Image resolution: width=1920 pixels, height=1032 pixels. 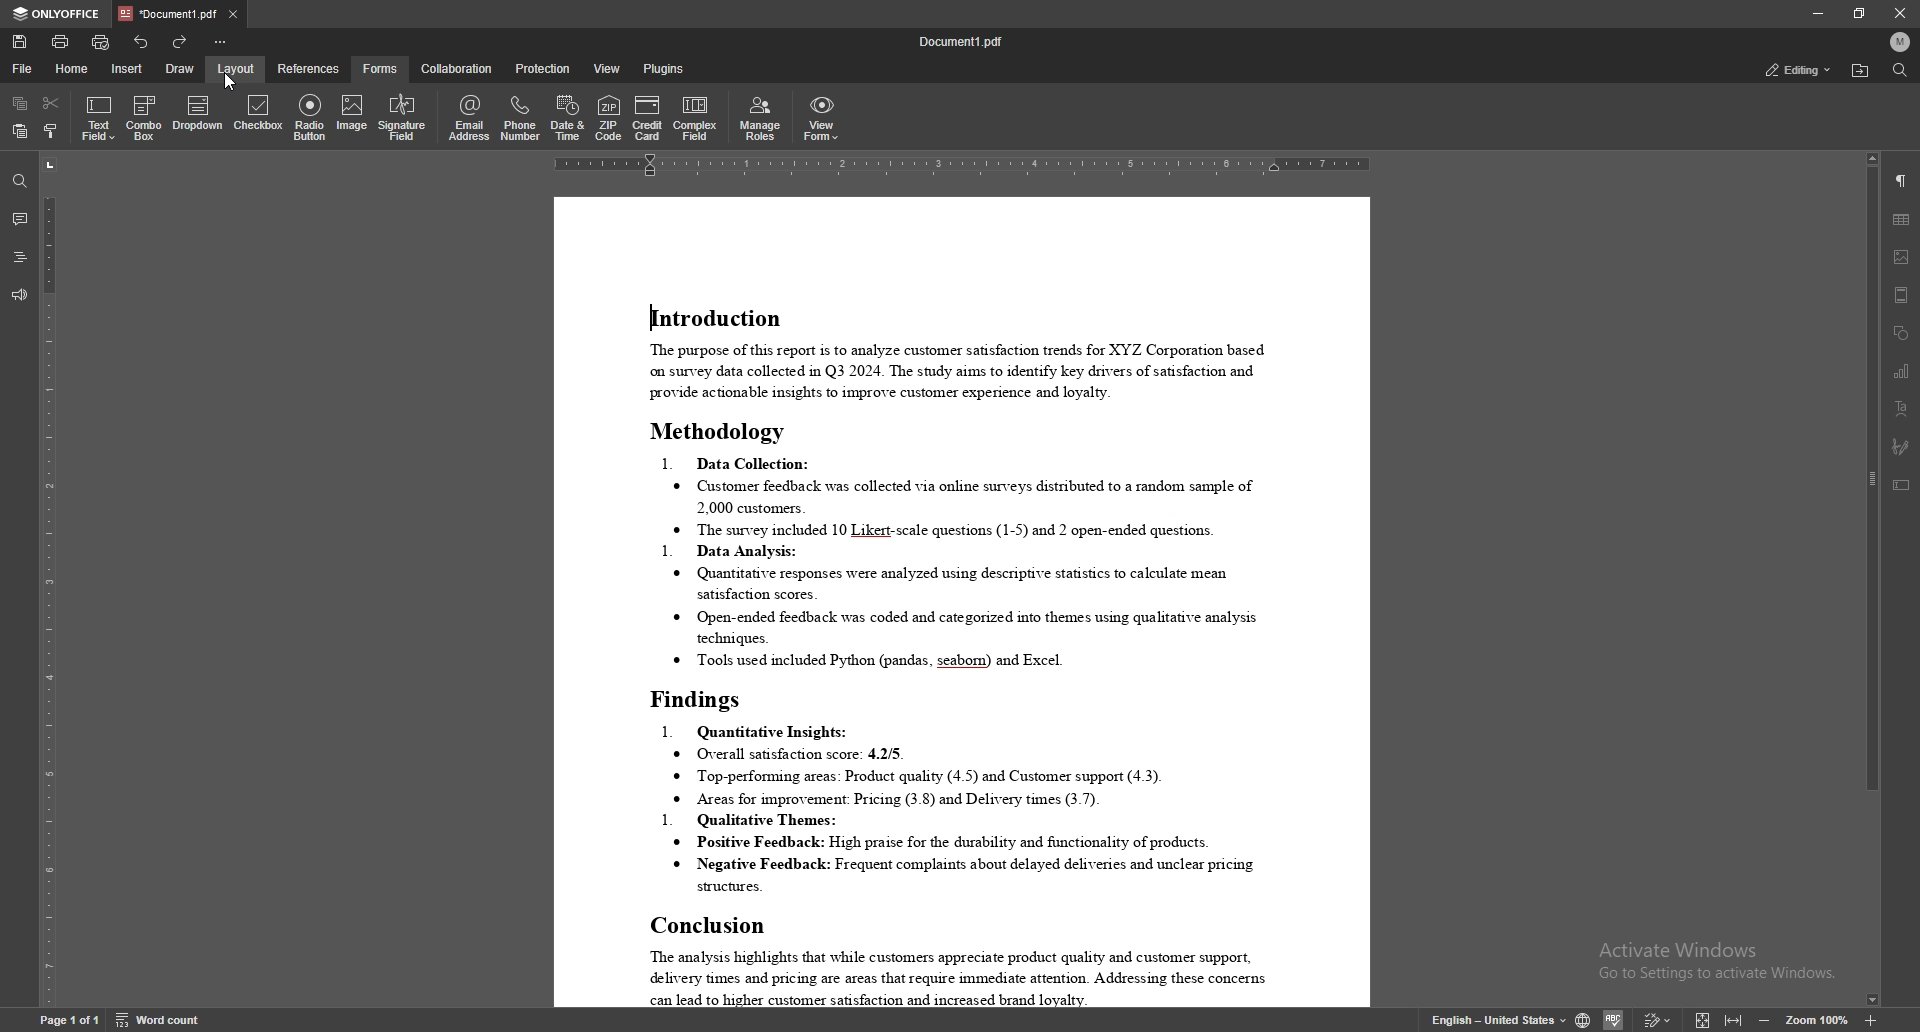 I want to click on text box, so click(x=1903, y=485).